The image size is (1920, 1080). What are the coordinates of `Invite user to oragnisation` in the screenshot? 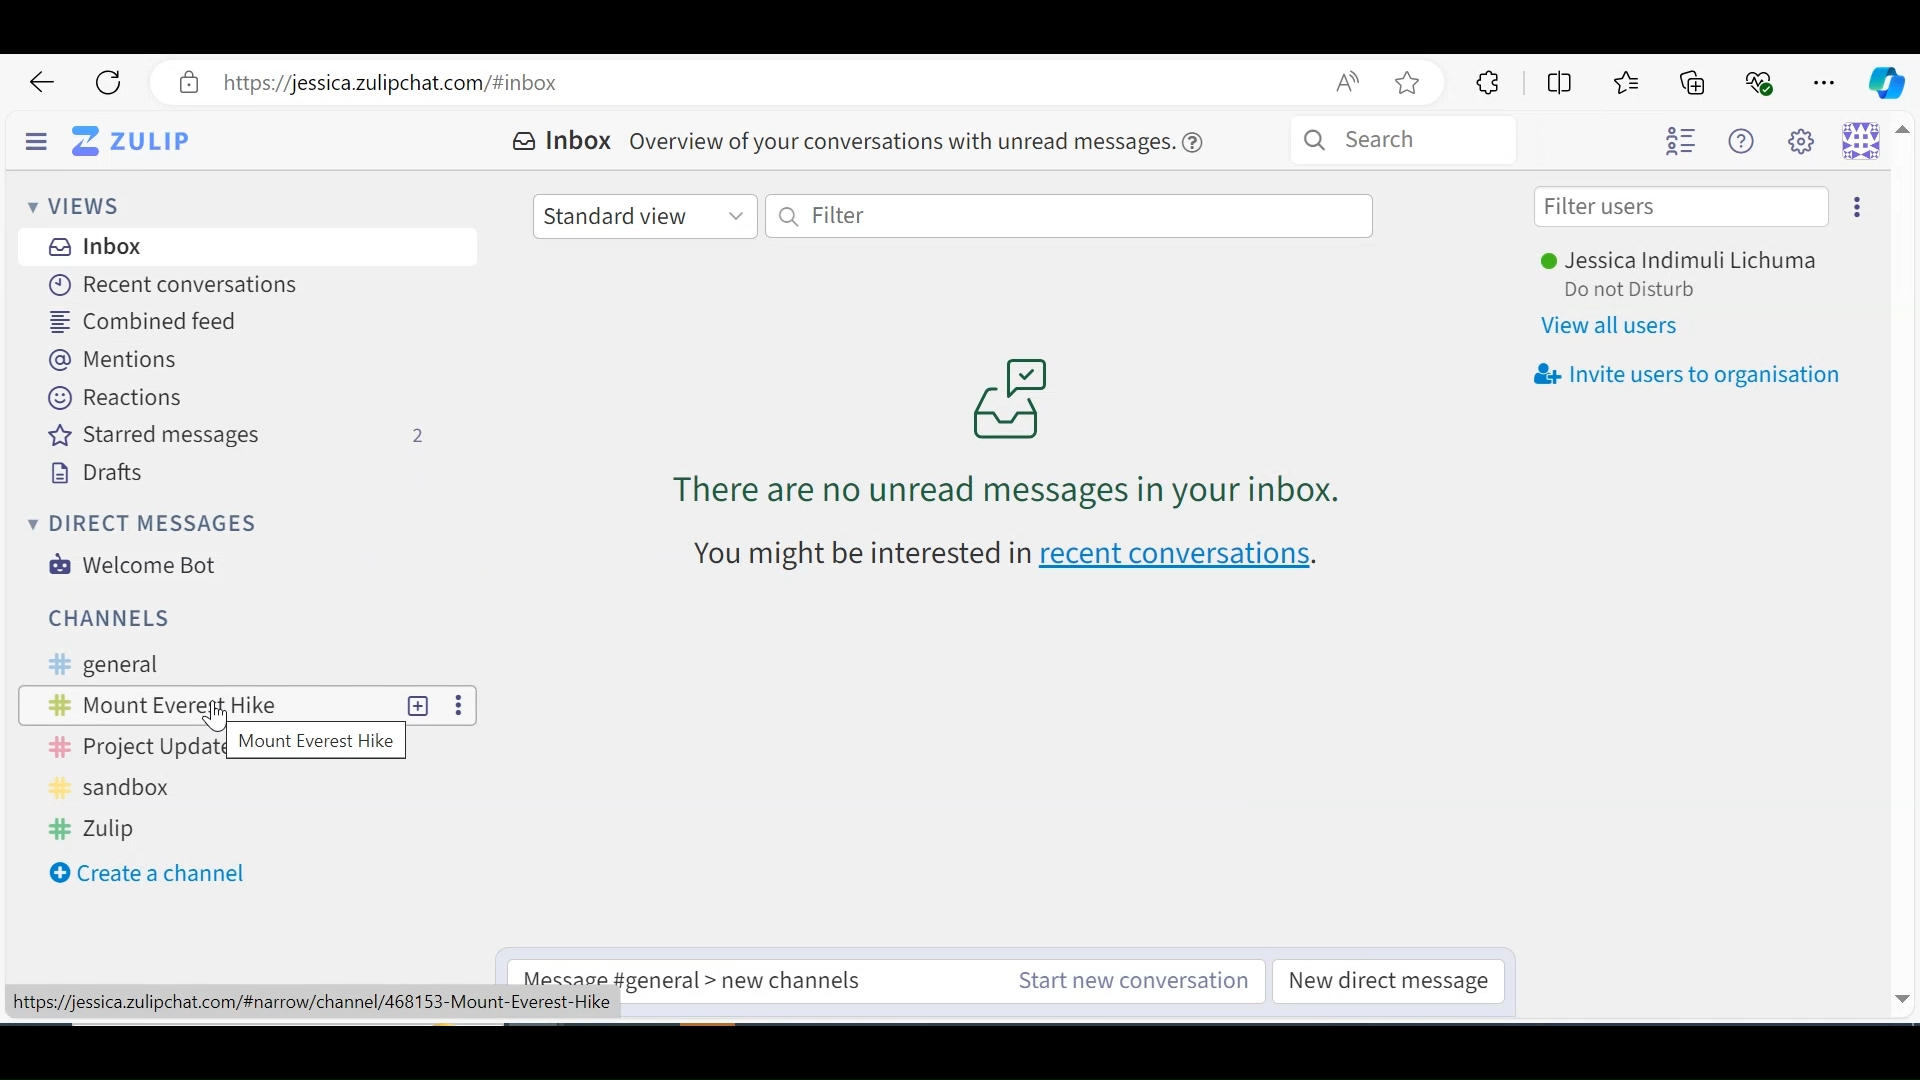 It's located at (1685, 376).